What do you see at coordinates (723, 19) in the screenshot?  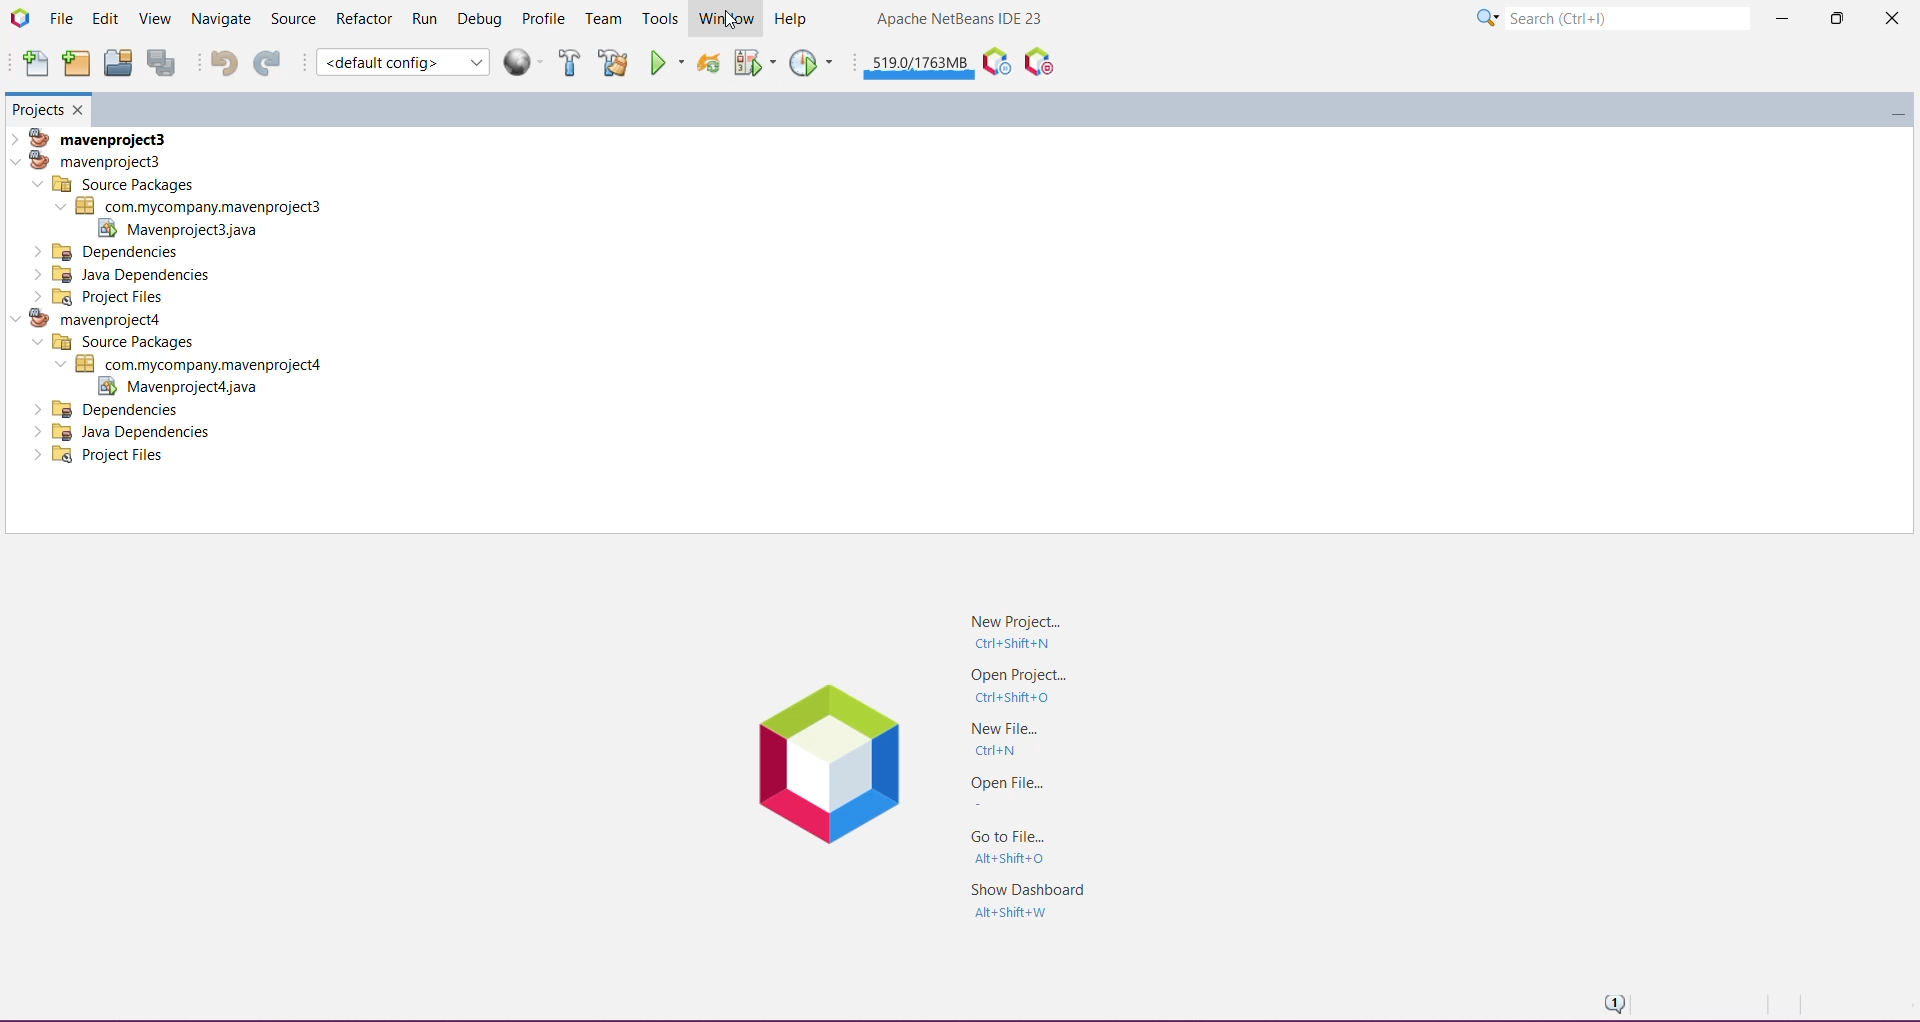 I see `Window` at bounding box center [723, 19].